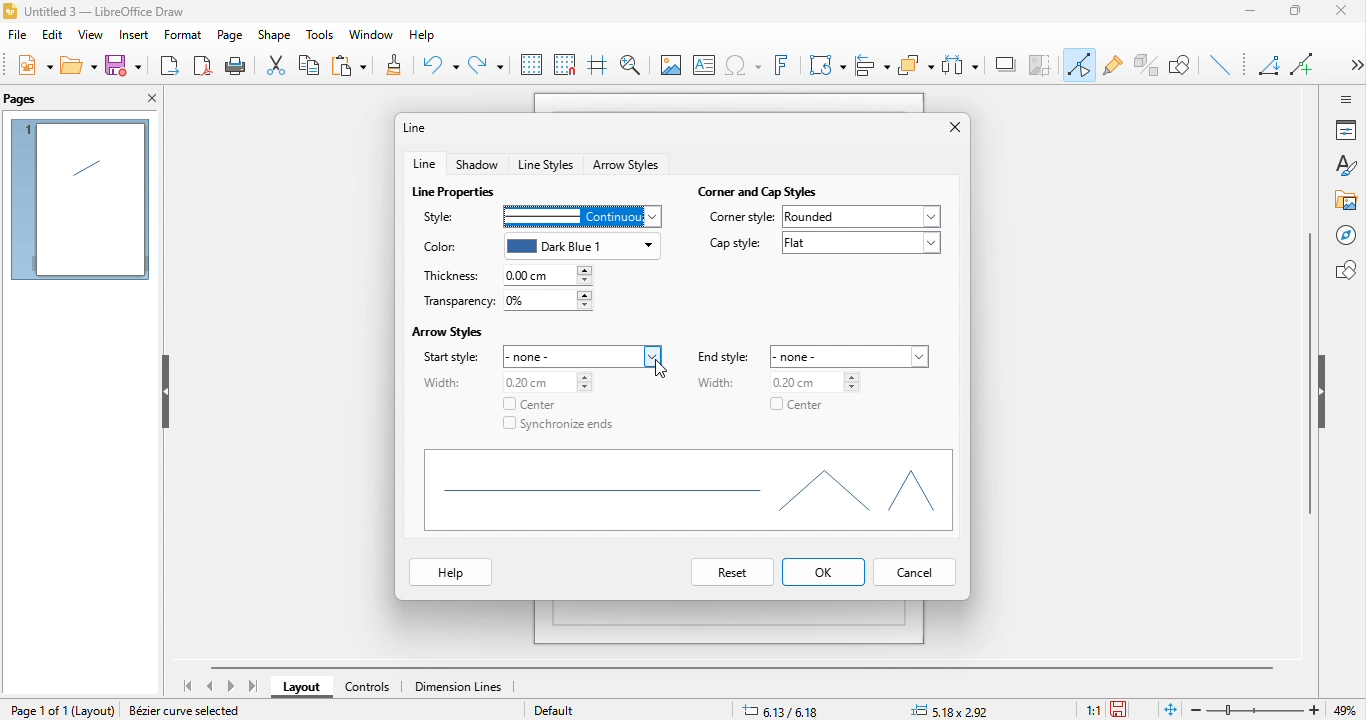 The image size is (1366, 720). I want to click on synchronize ends, so click(561, 426).